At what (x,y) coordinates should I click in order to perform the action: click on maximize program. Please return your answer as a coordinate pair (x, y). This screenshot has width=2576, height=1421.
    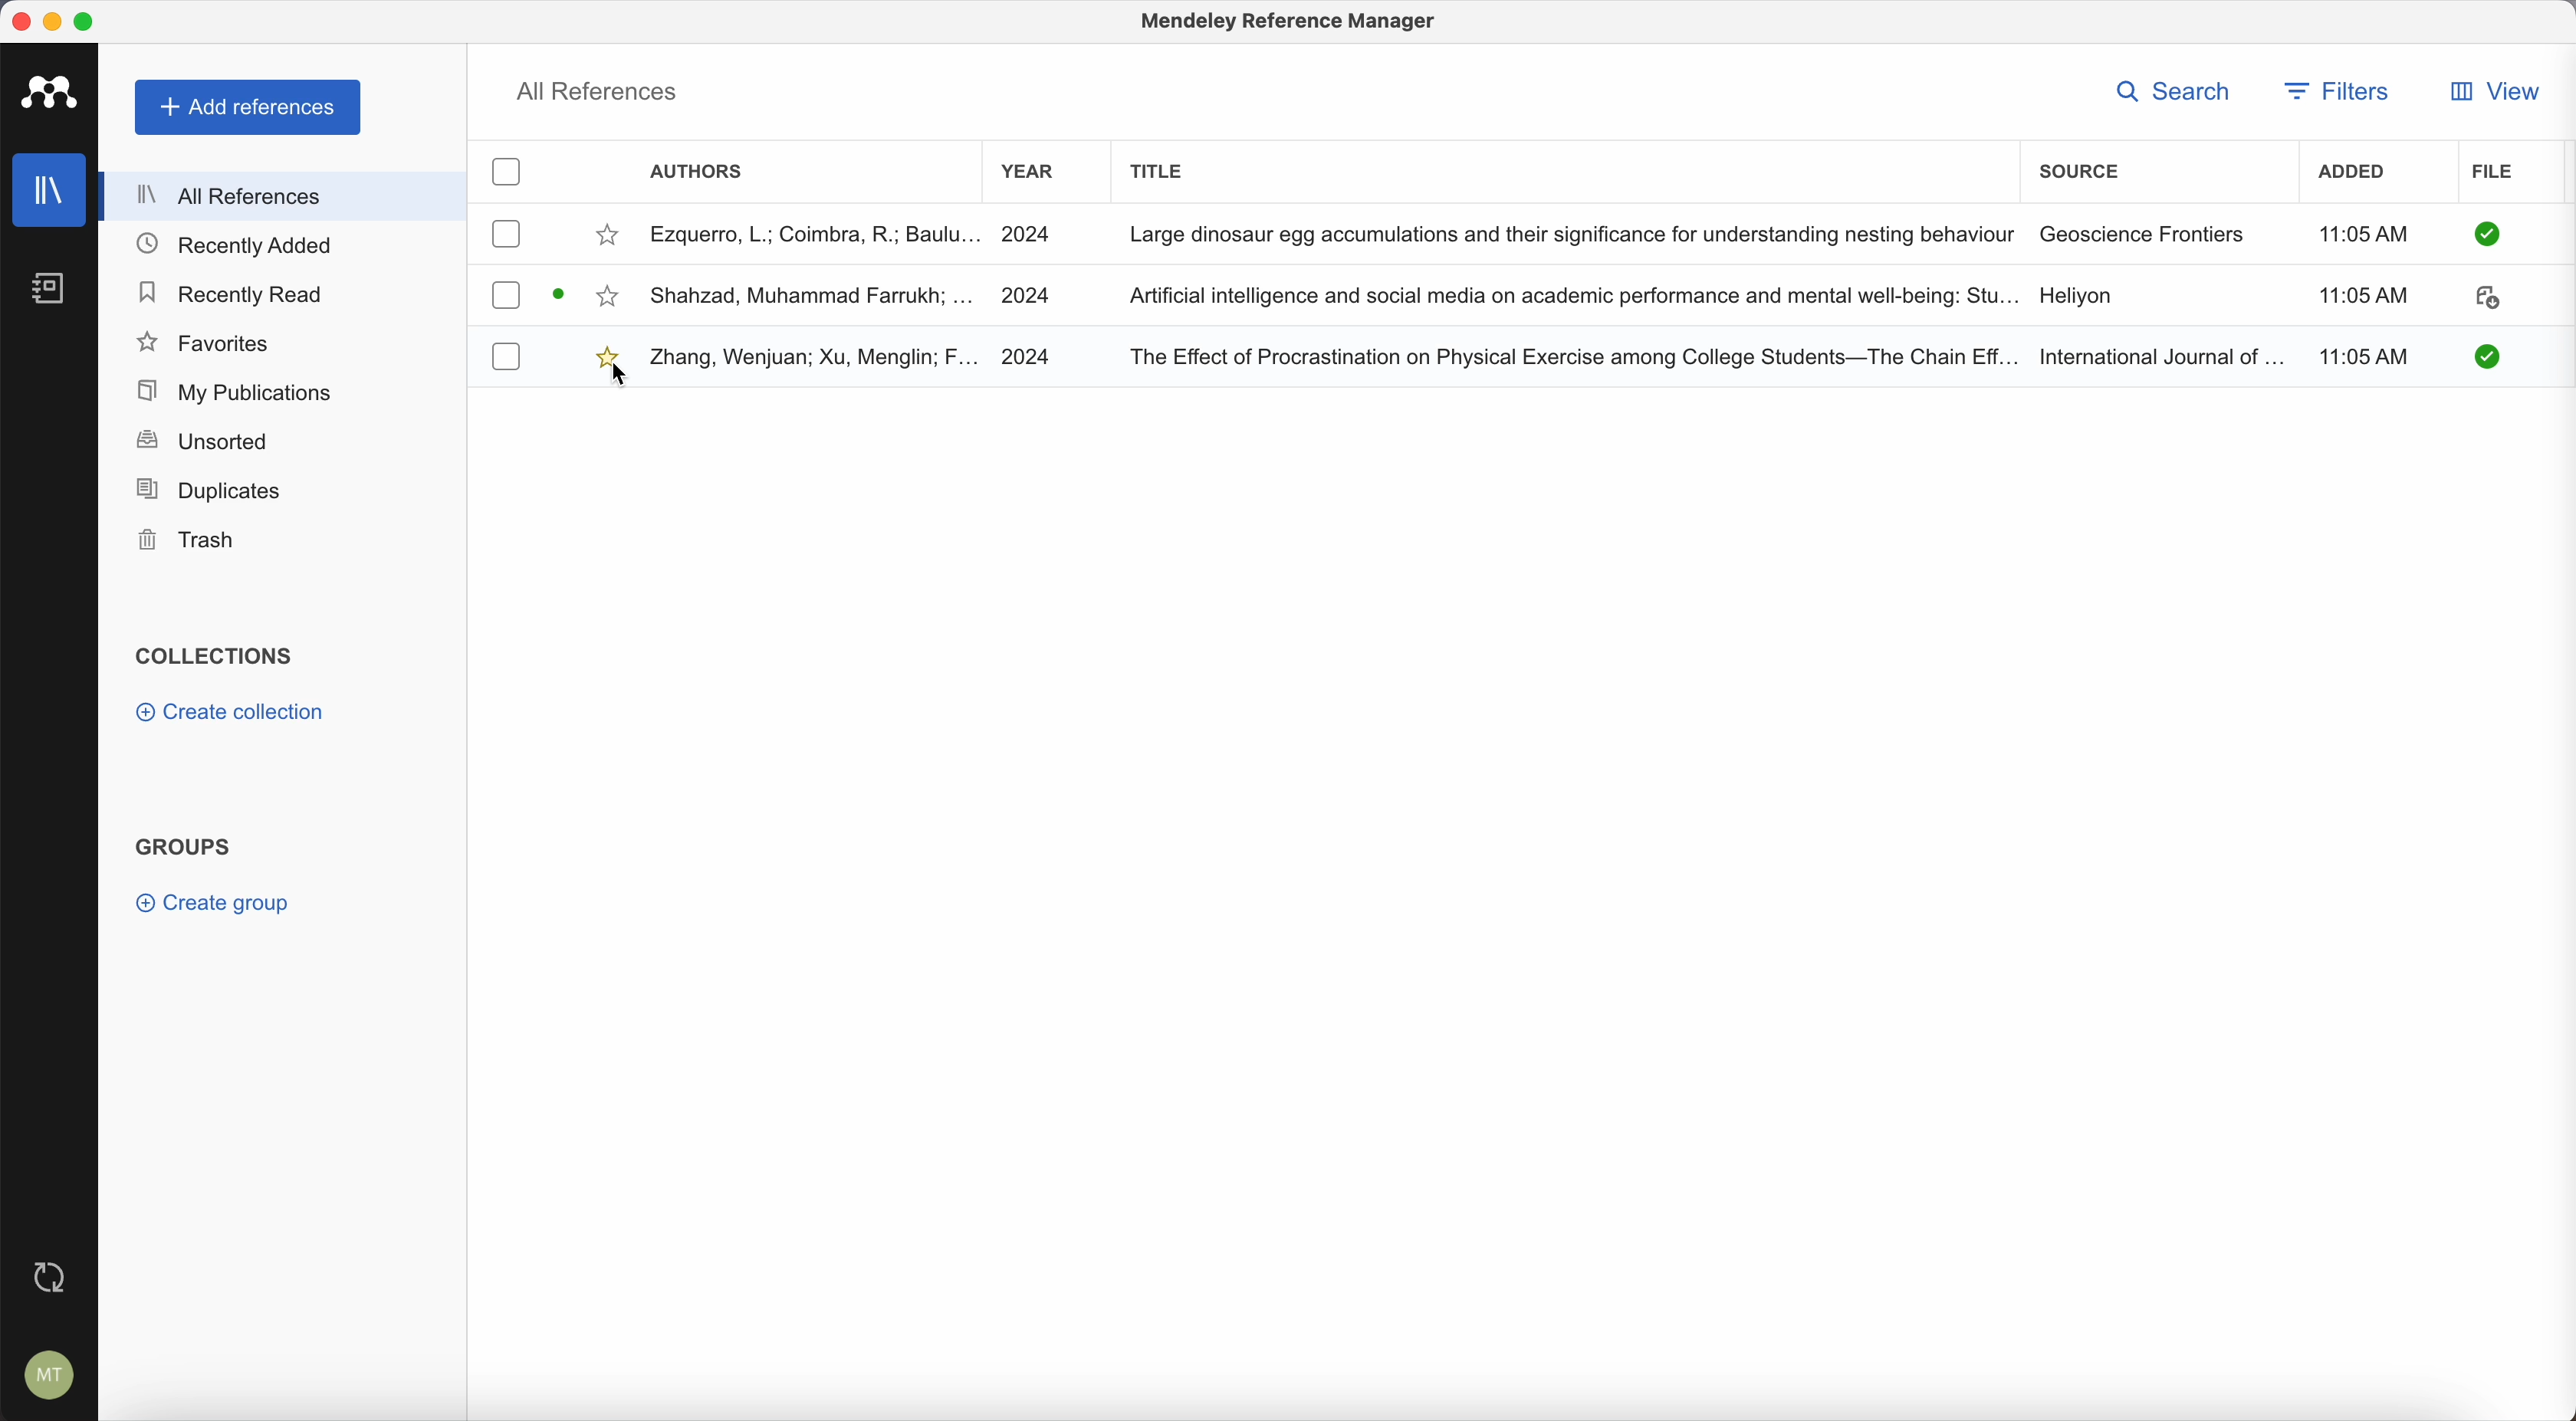
    Looking at the image, I should click on (89, 20).